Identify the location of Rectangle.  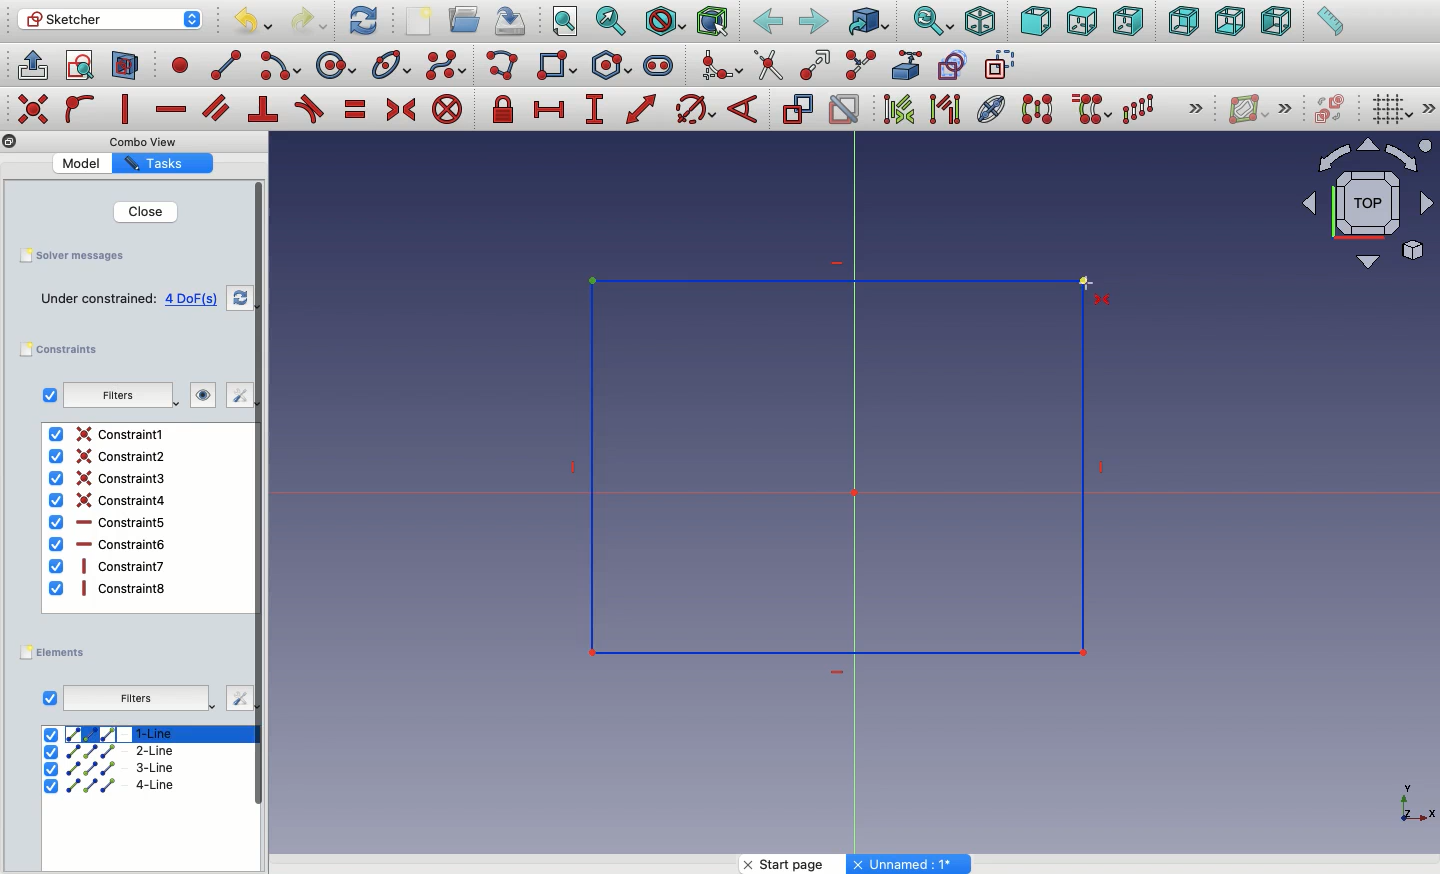
(899, 483).